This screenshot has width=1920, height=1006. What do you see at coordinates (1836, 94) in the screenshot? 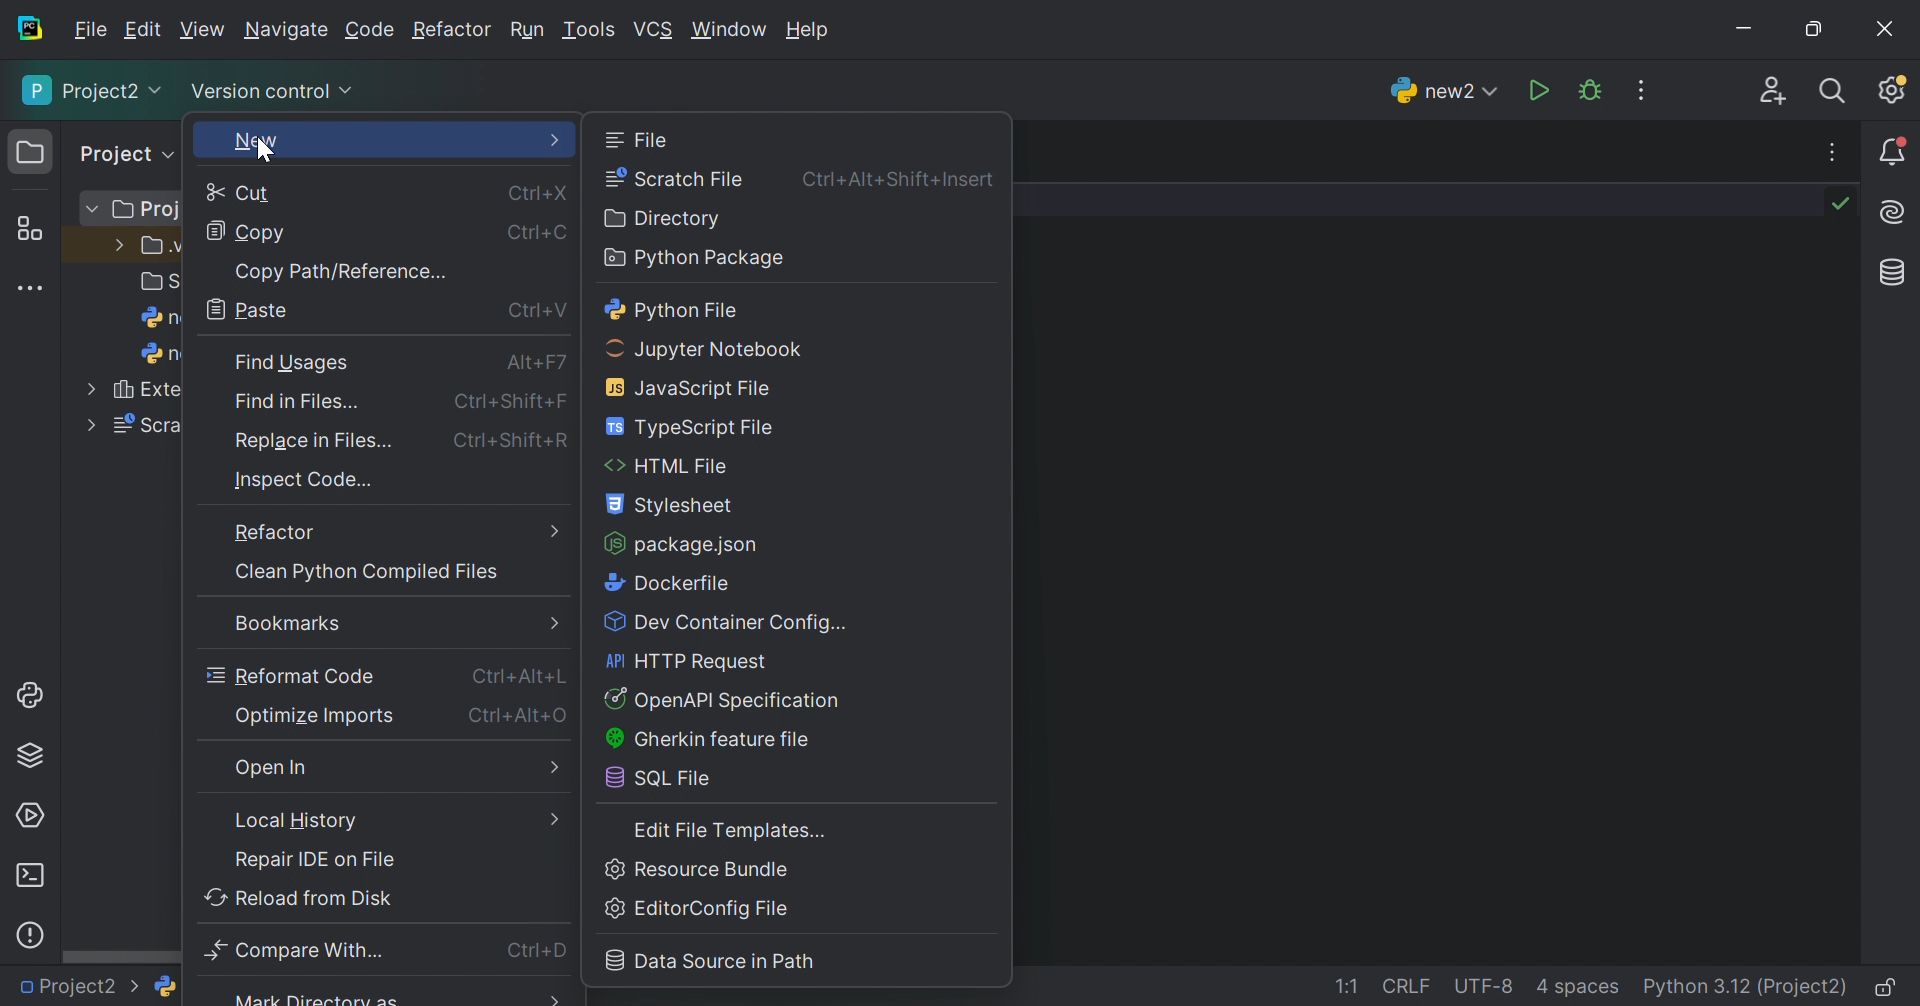
I see `Search everywhere` at bounding box center [1836, 94].